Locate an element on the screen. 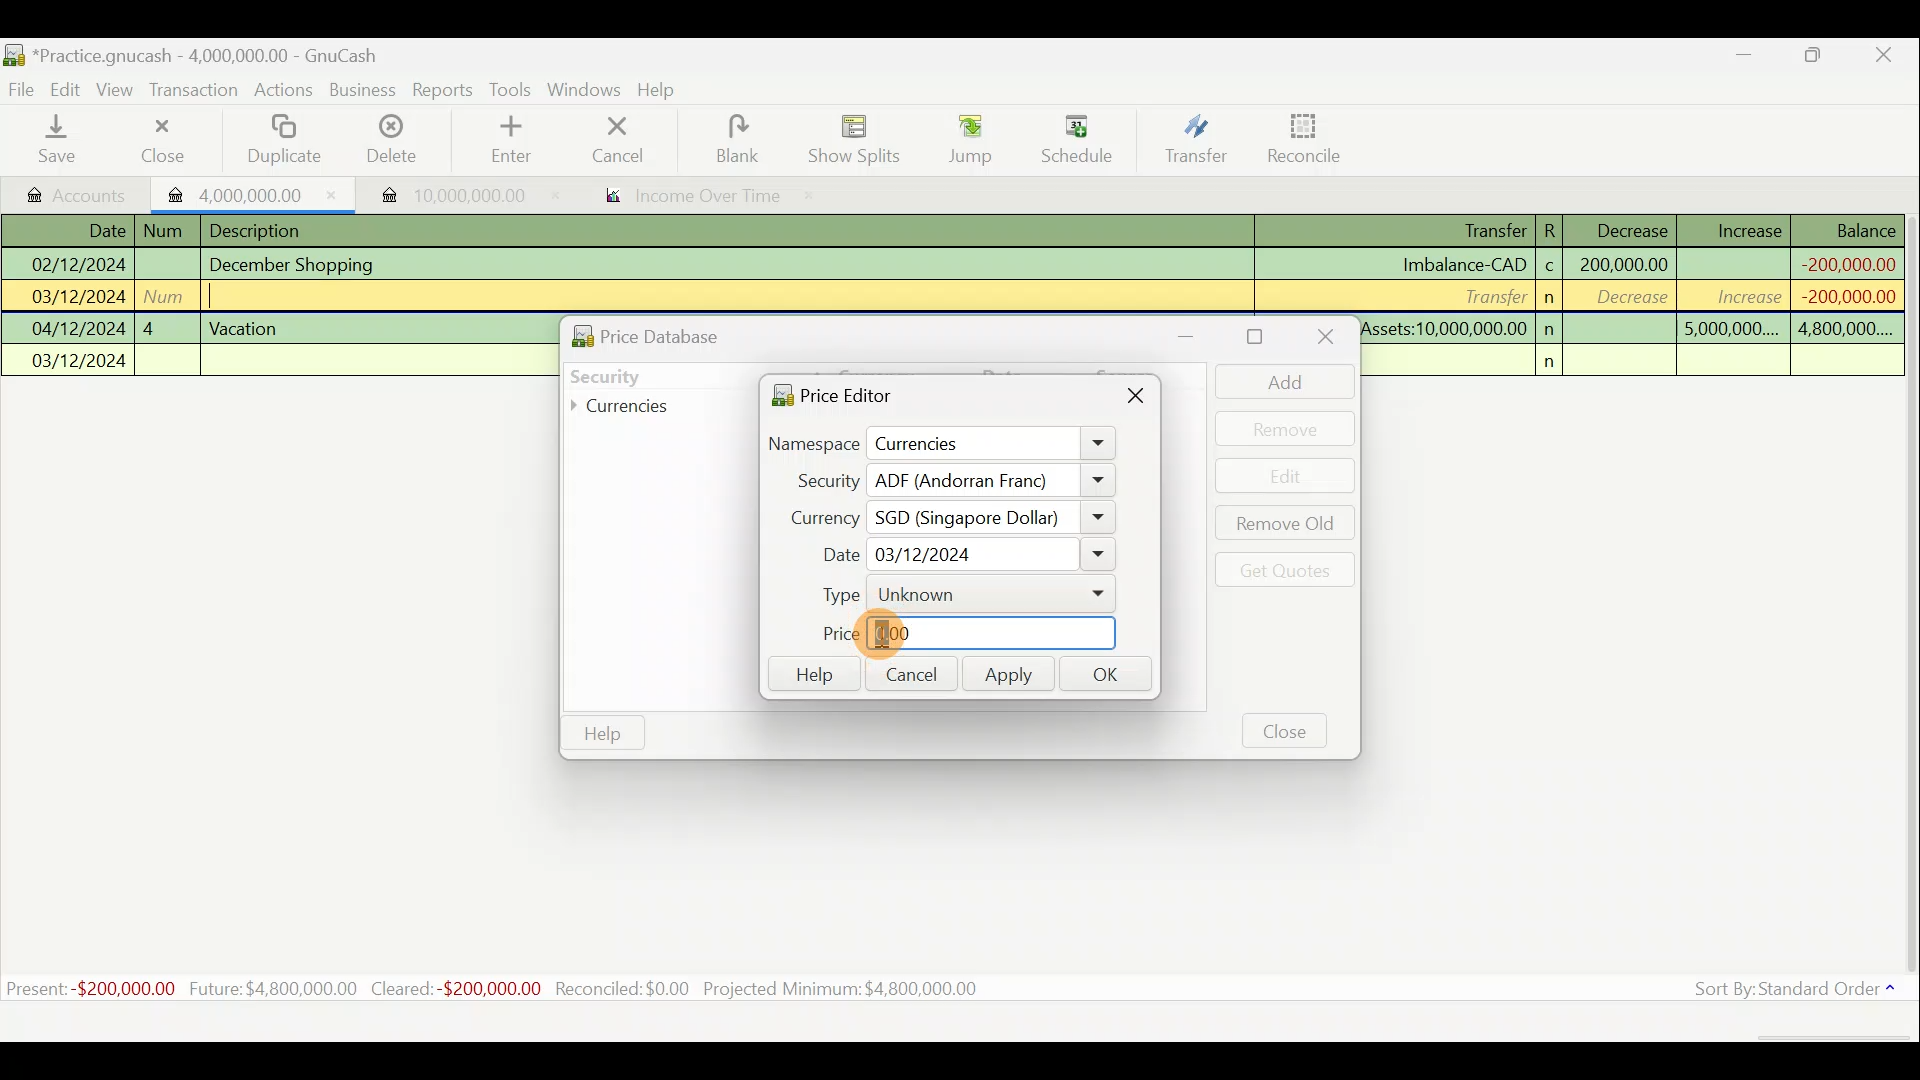  Maximise is located at coordinates (1825, 58).